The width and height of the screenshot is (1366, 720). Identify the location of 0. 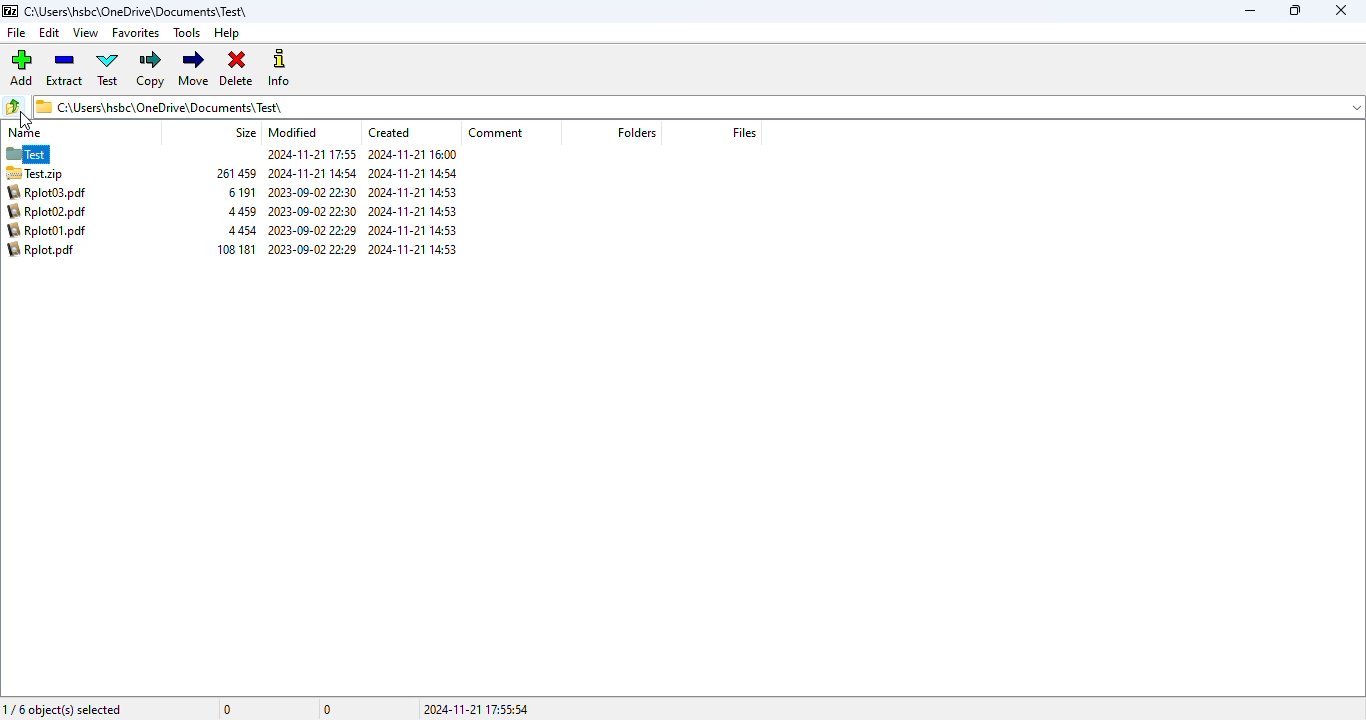
(229, 709).